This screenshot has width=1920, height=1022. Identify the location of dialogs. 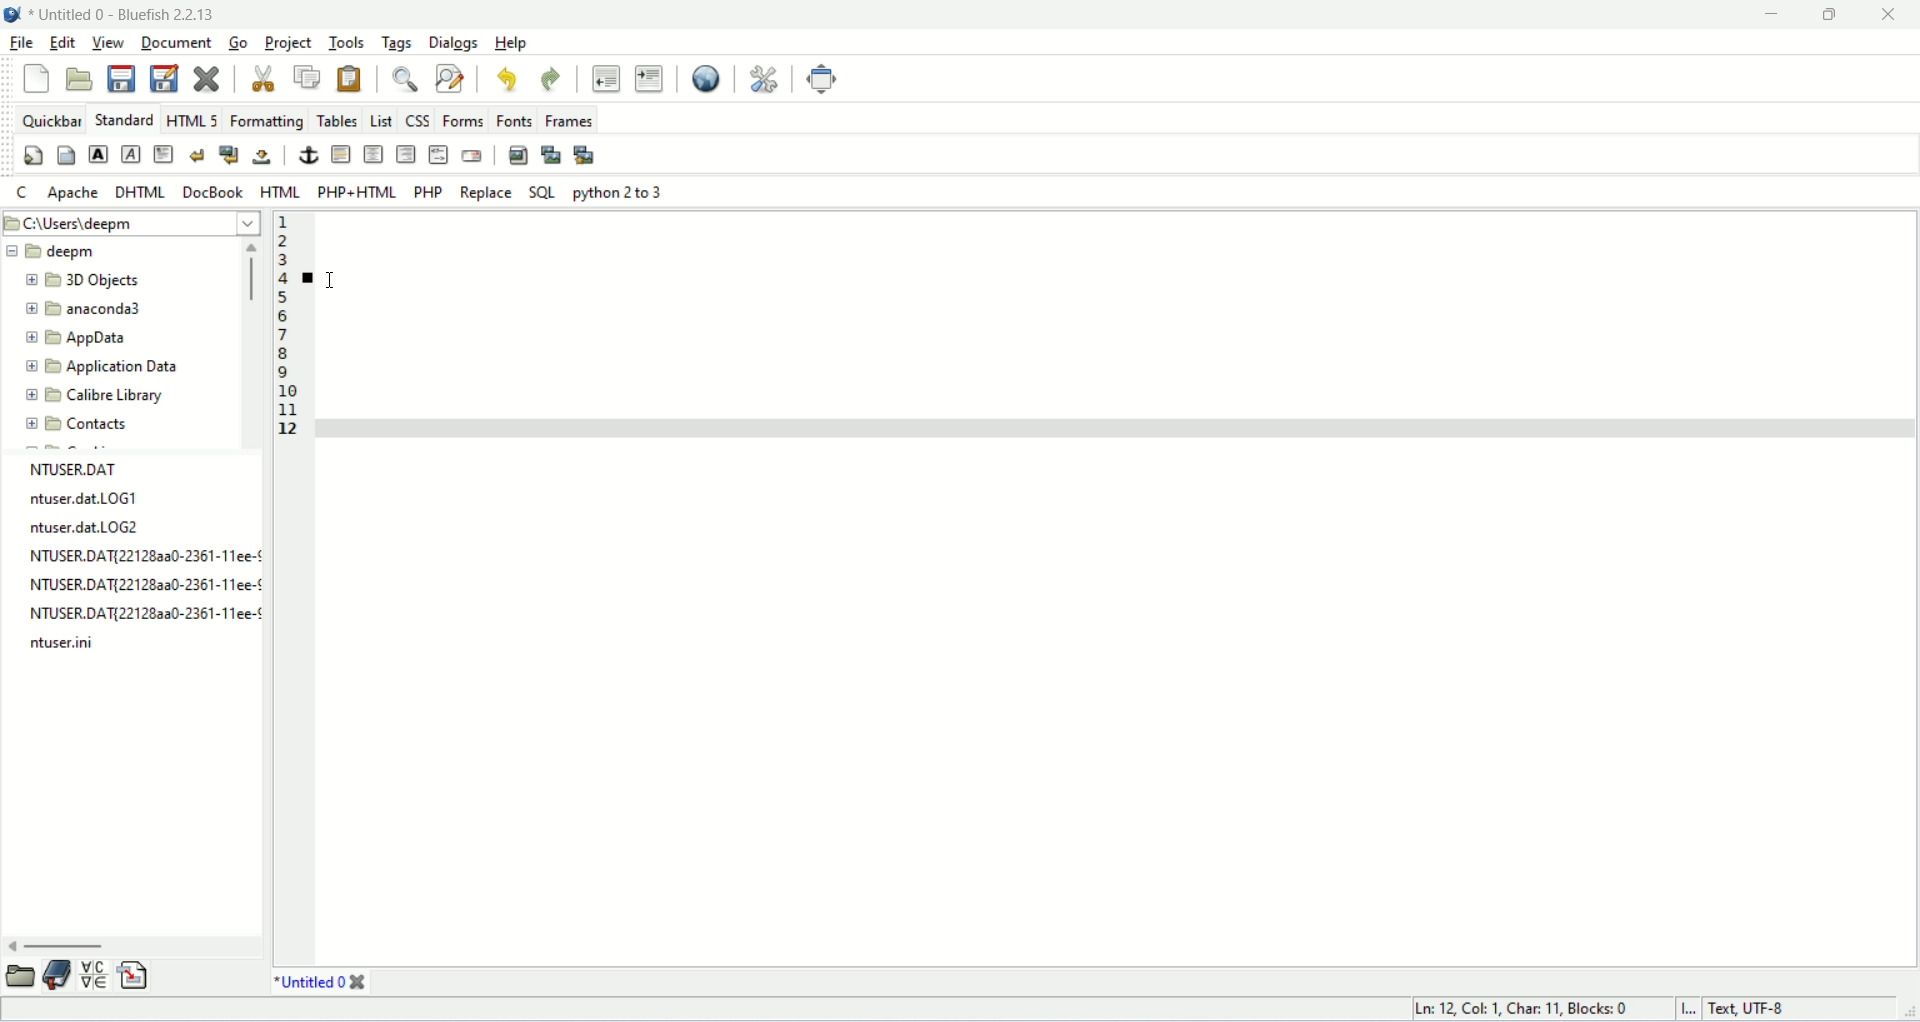
(454, 44).